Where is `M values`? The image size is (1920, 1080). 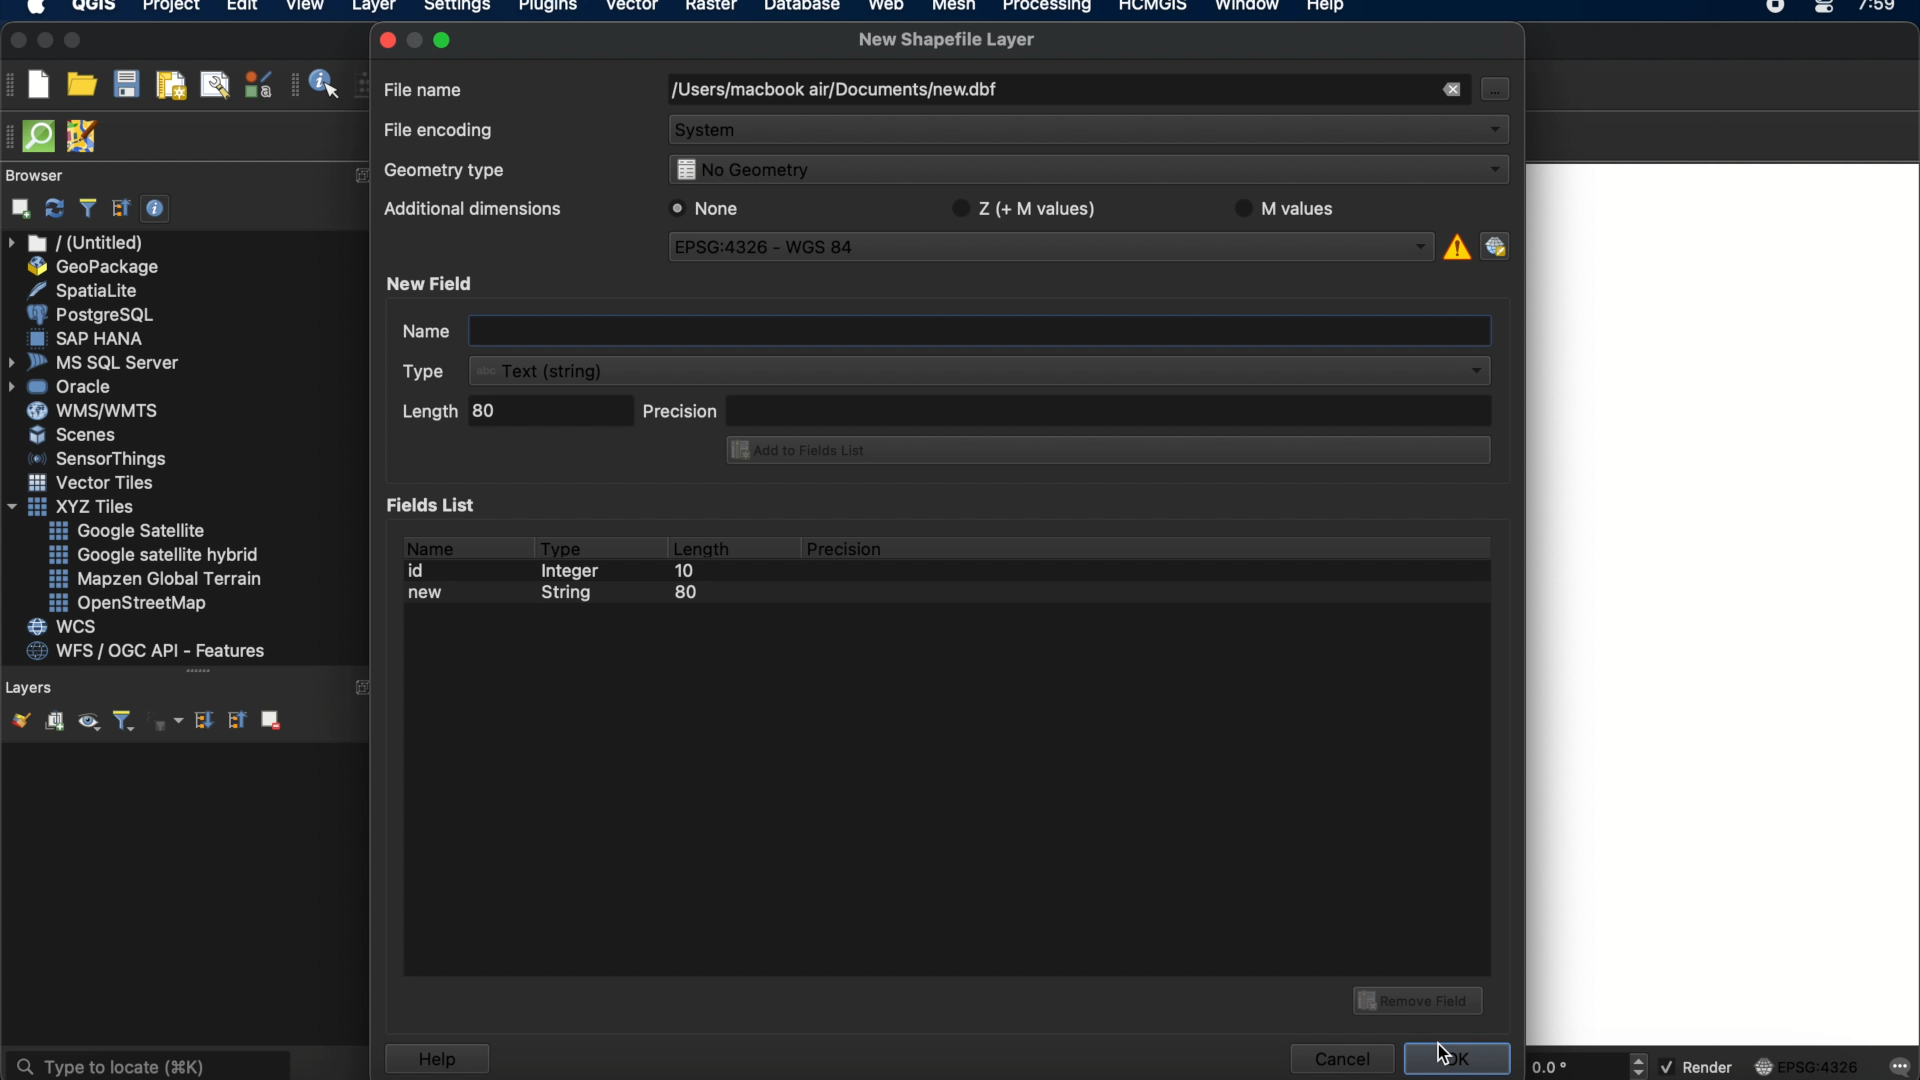
M values is located at coordinates (1294, 208).